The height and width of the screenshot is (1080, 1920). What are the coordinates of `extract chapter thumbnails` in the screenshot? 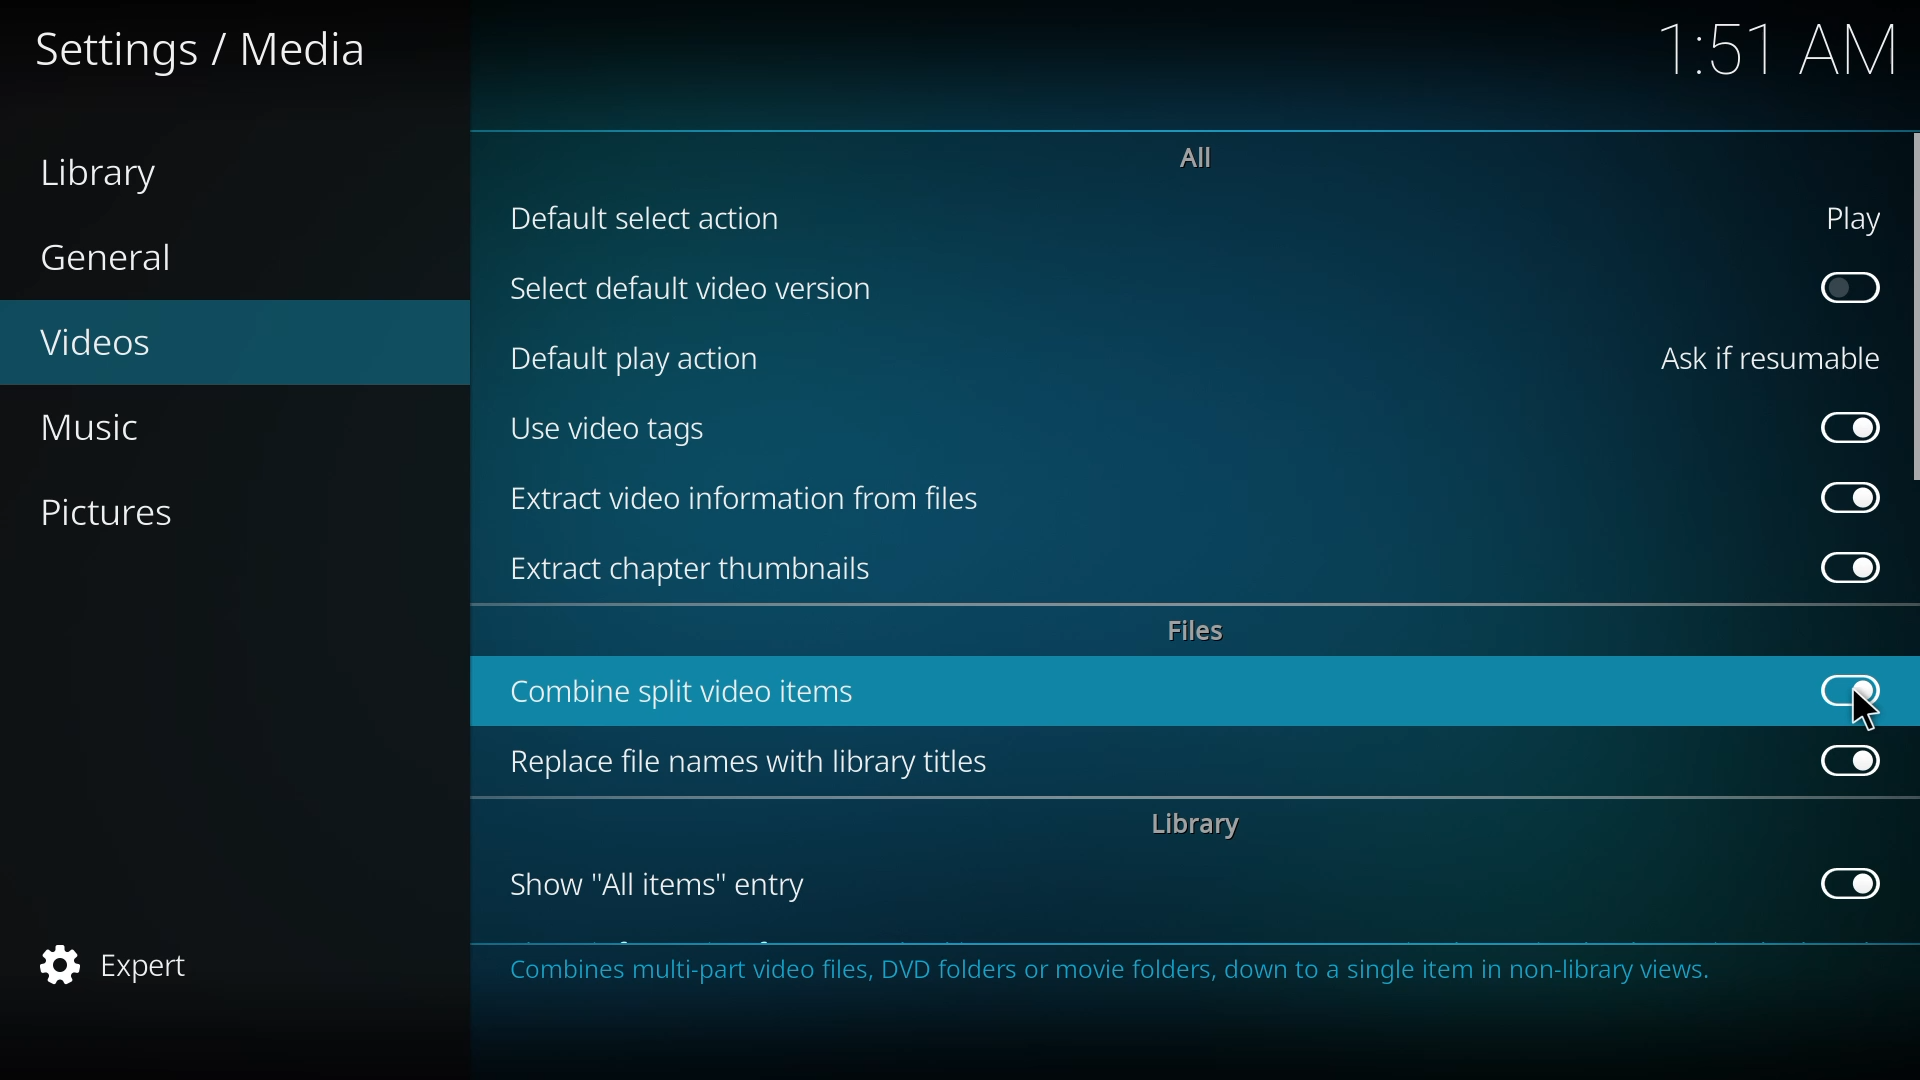 It's located at (704, 569).